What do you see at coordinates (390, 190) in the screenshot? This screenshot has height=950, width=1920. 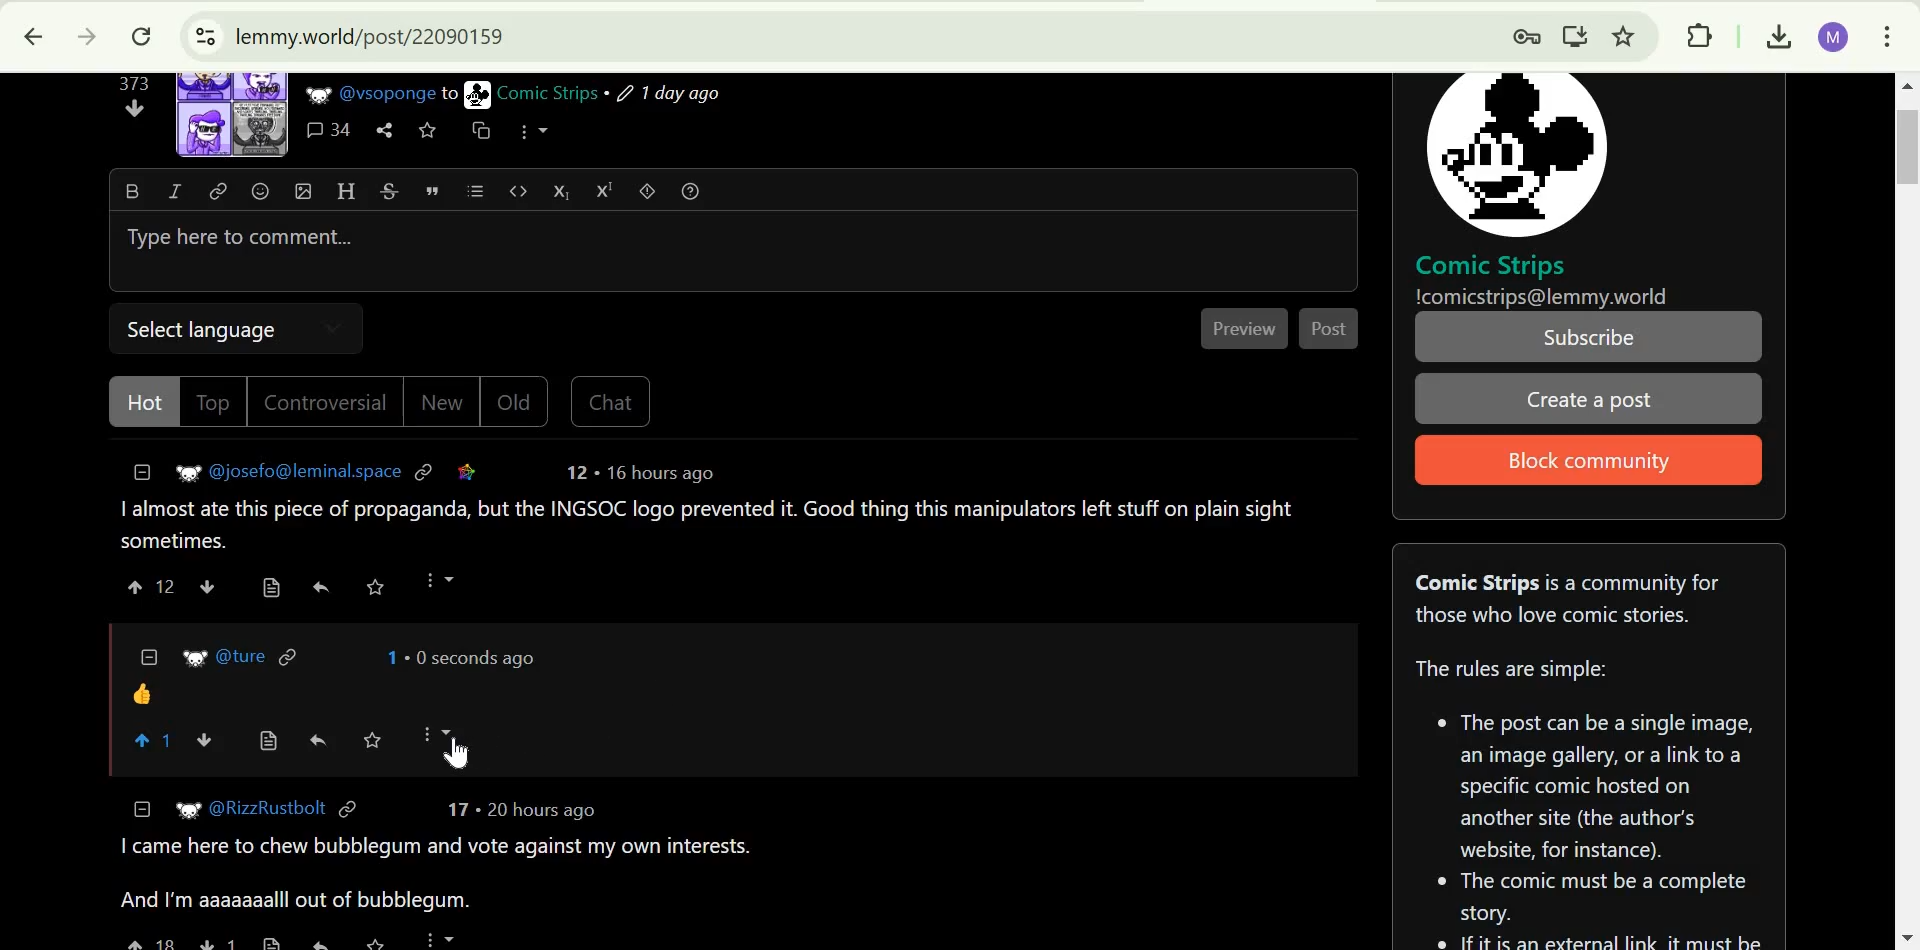 I see `Strikethrough` at bounding box center [390, 190].